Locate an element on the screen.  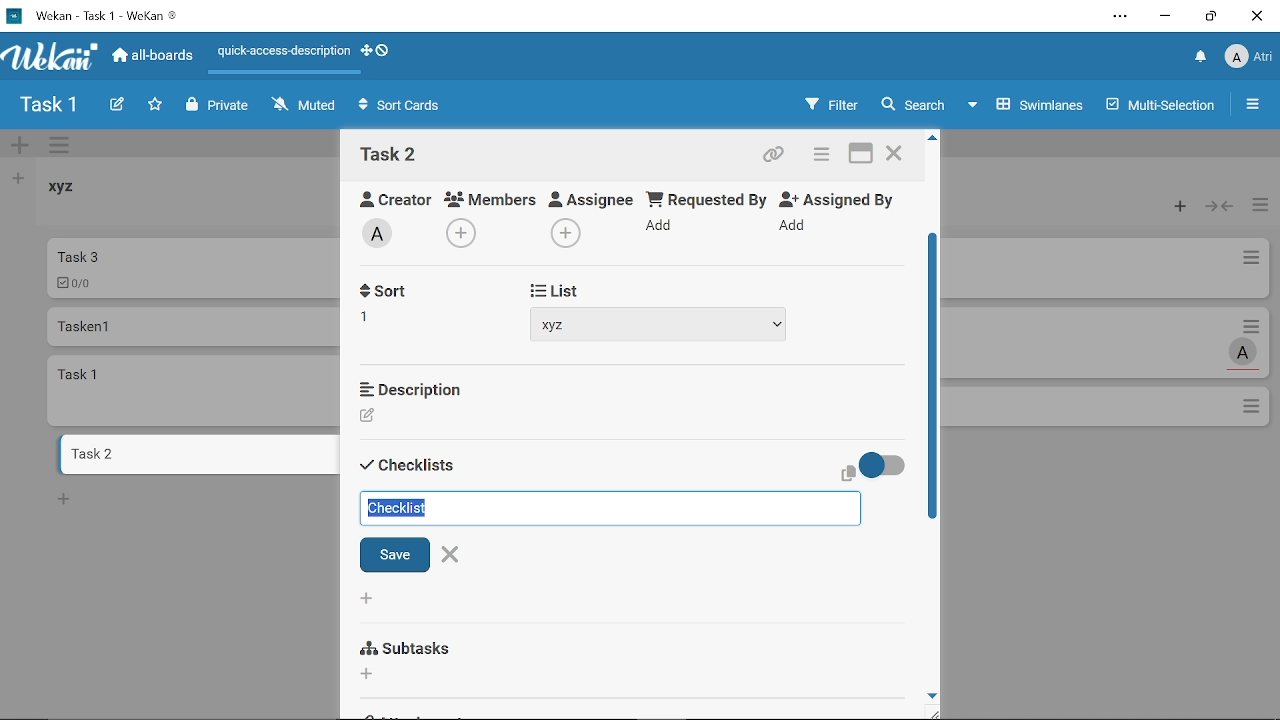
Board name is located at coordinates (48, 105).